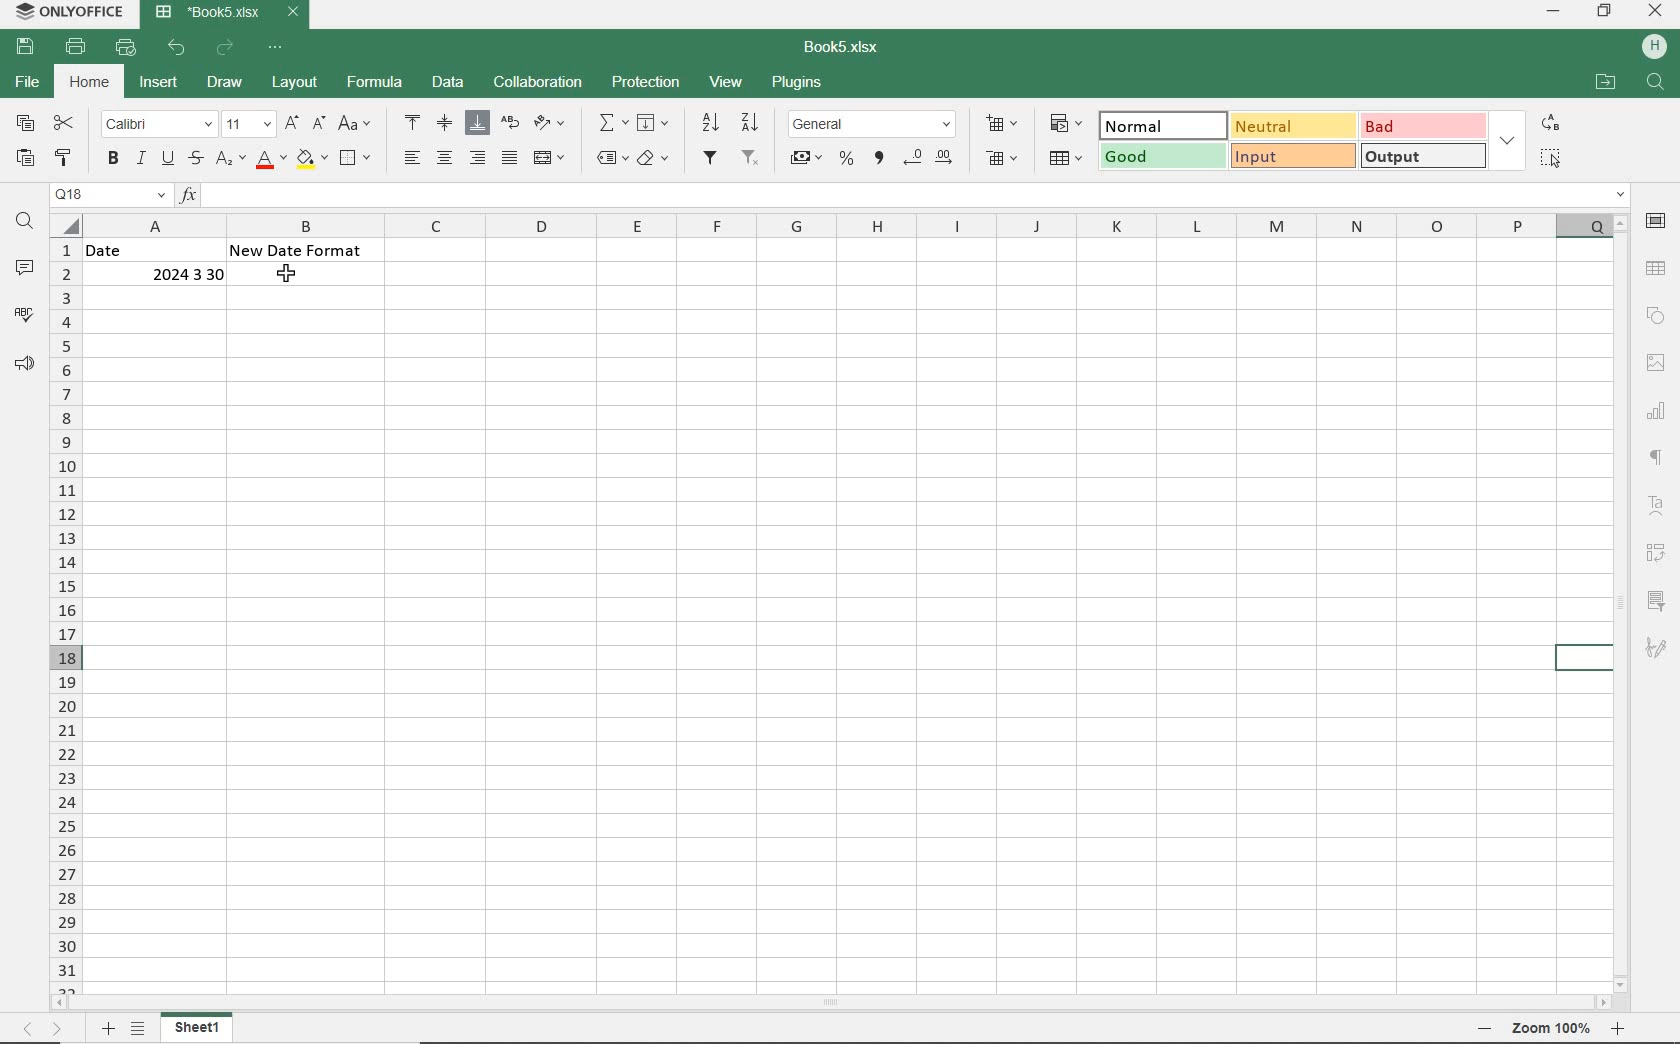 Image resolution: width=1680 pixels, height=1044 pixels. I want to click on SORT DESCENDING, so click(750, 123).